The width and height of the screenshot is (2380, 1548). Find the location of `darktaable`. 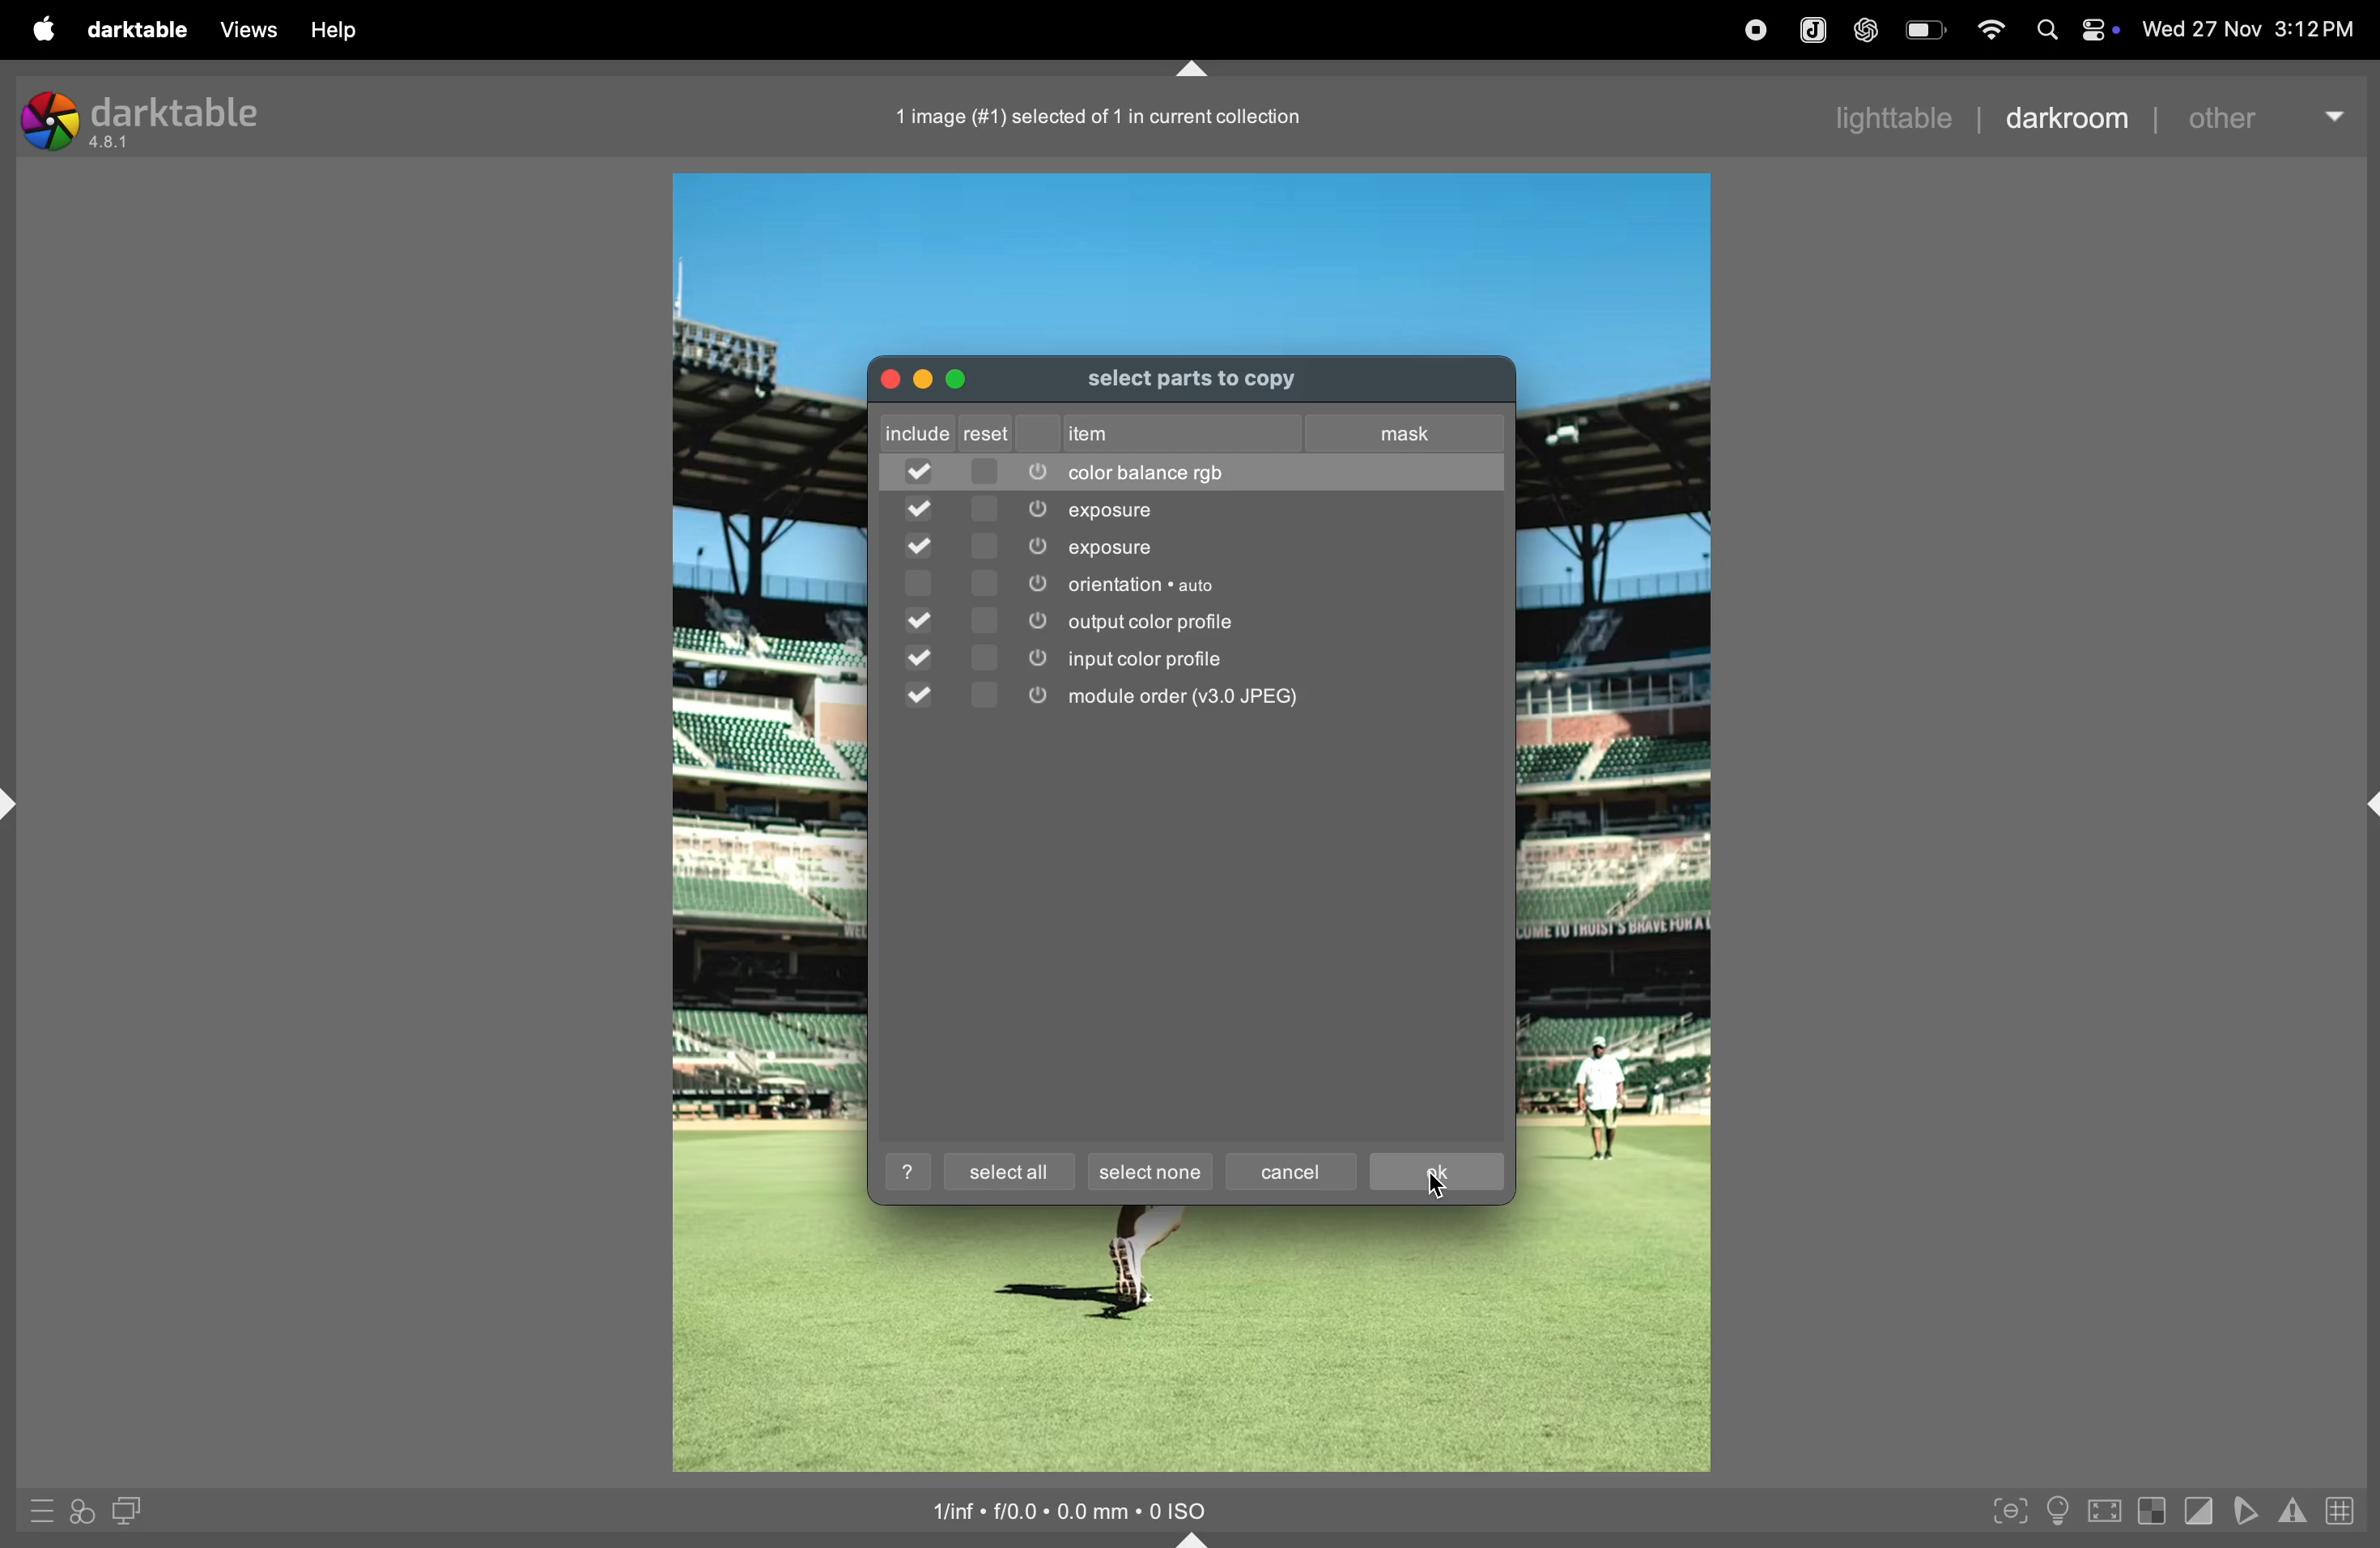

darktaable is located at coordinates (145, 29).